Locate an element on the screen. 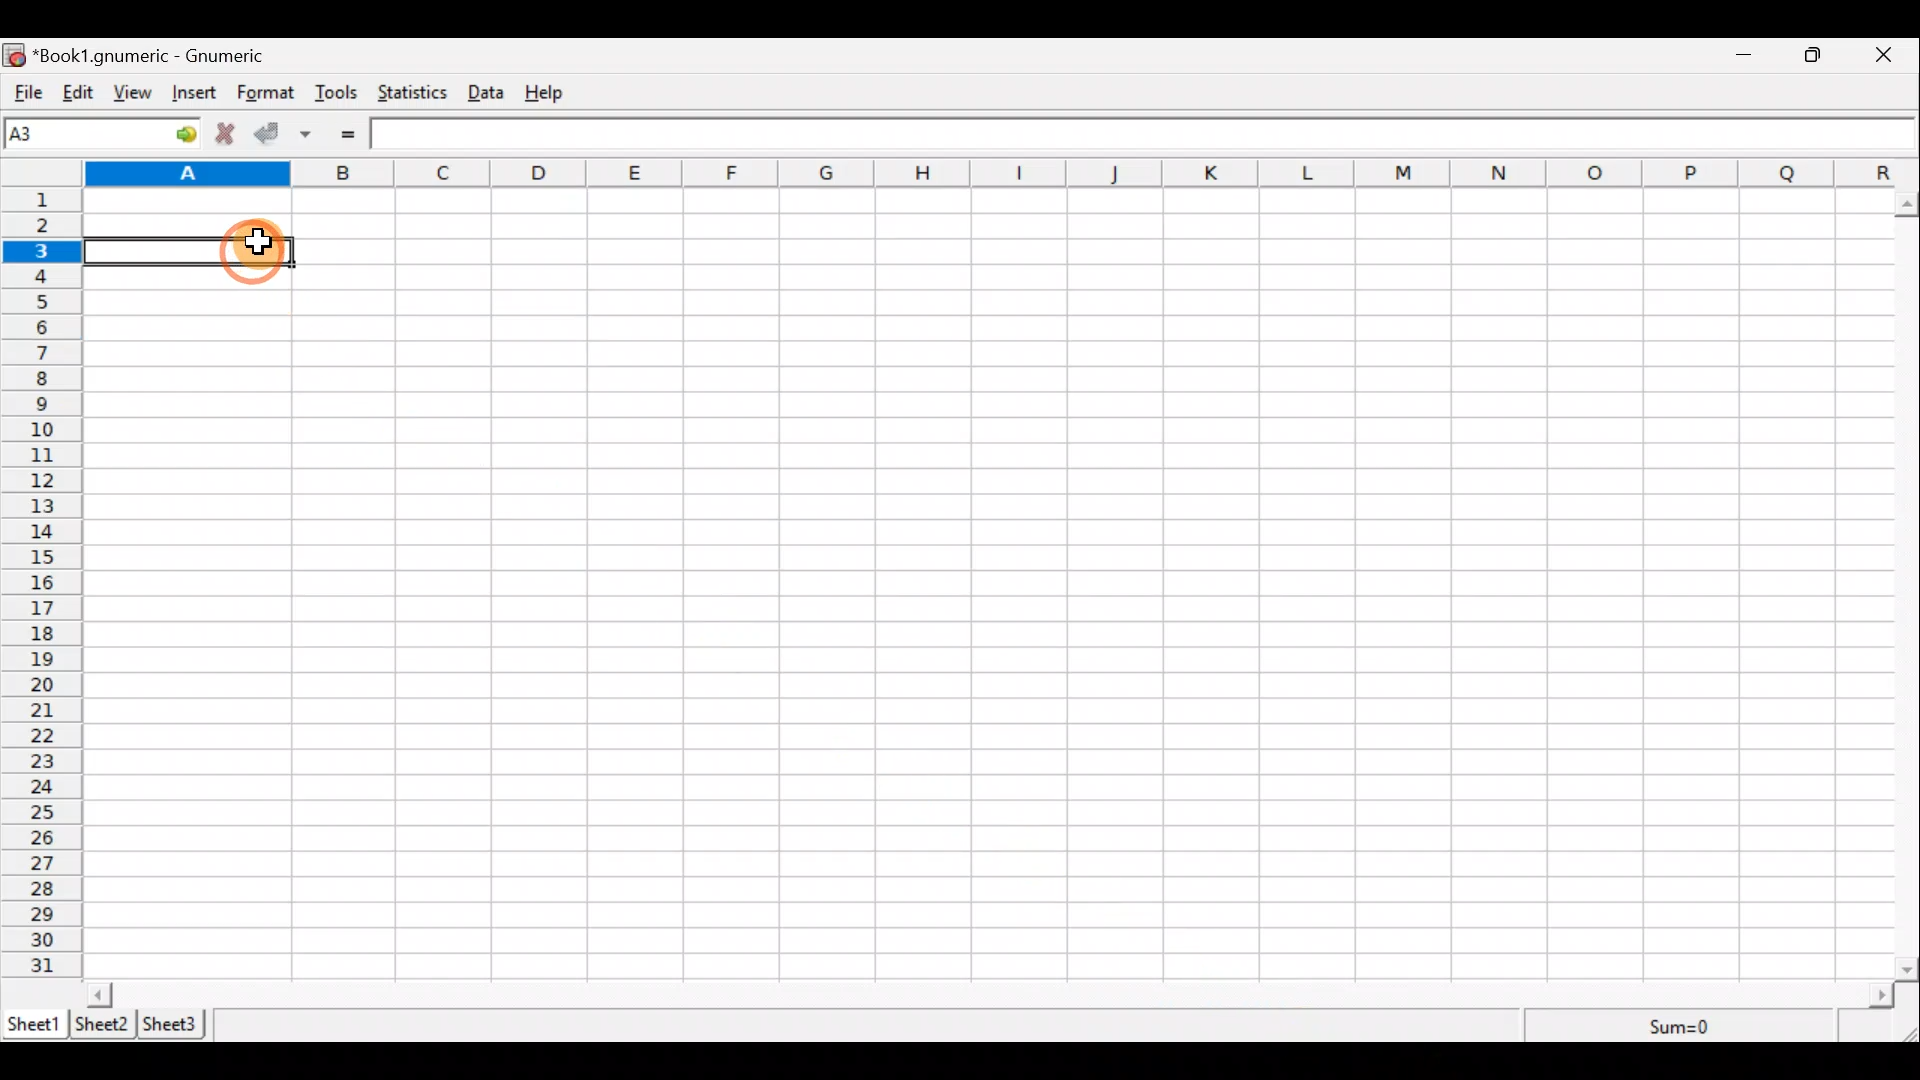 The width and height of the screenshot is (1920, 1080). Scroll bar is located at coordinates (991, 994).